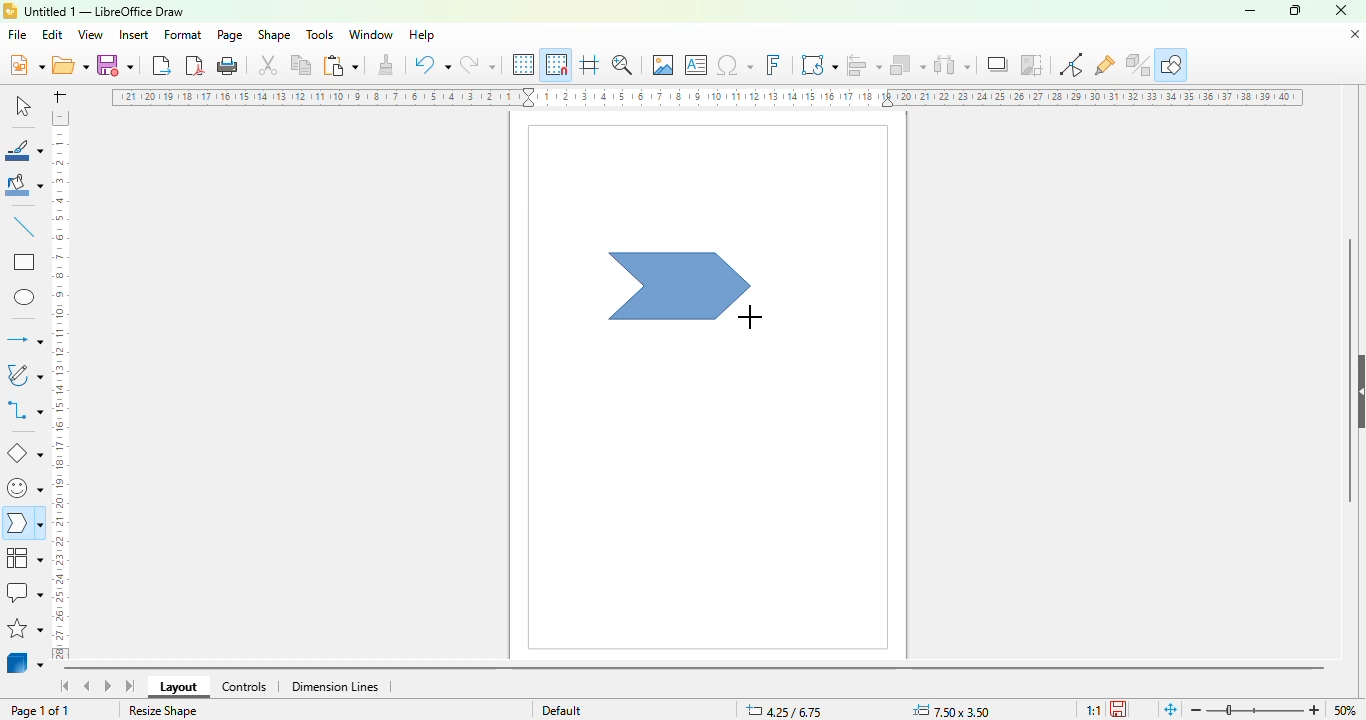 This screenshot has height=720, width=1366. Describe the element at coordinates (23, 375) in the screenshot. I see `curves and polygons` at that location.